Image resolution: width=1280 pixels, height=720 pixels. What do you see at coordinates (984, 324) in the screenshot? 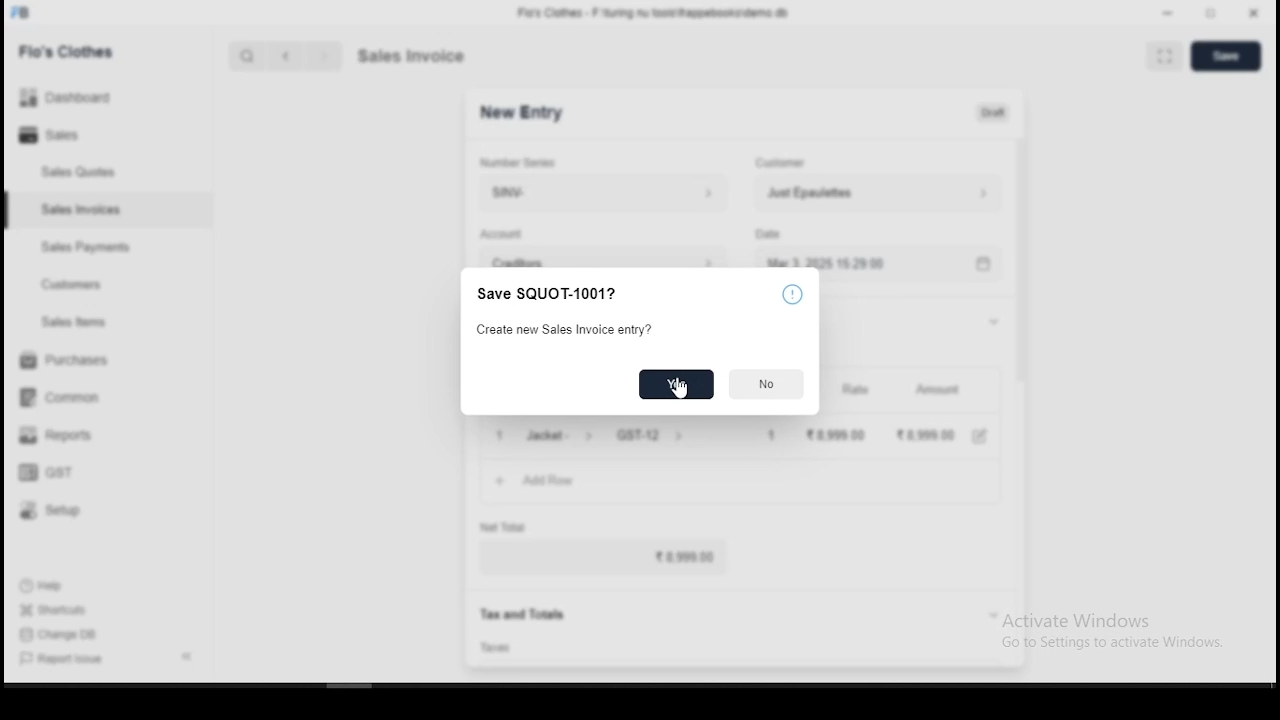
I see `expand` at bounding box center [984, 324].